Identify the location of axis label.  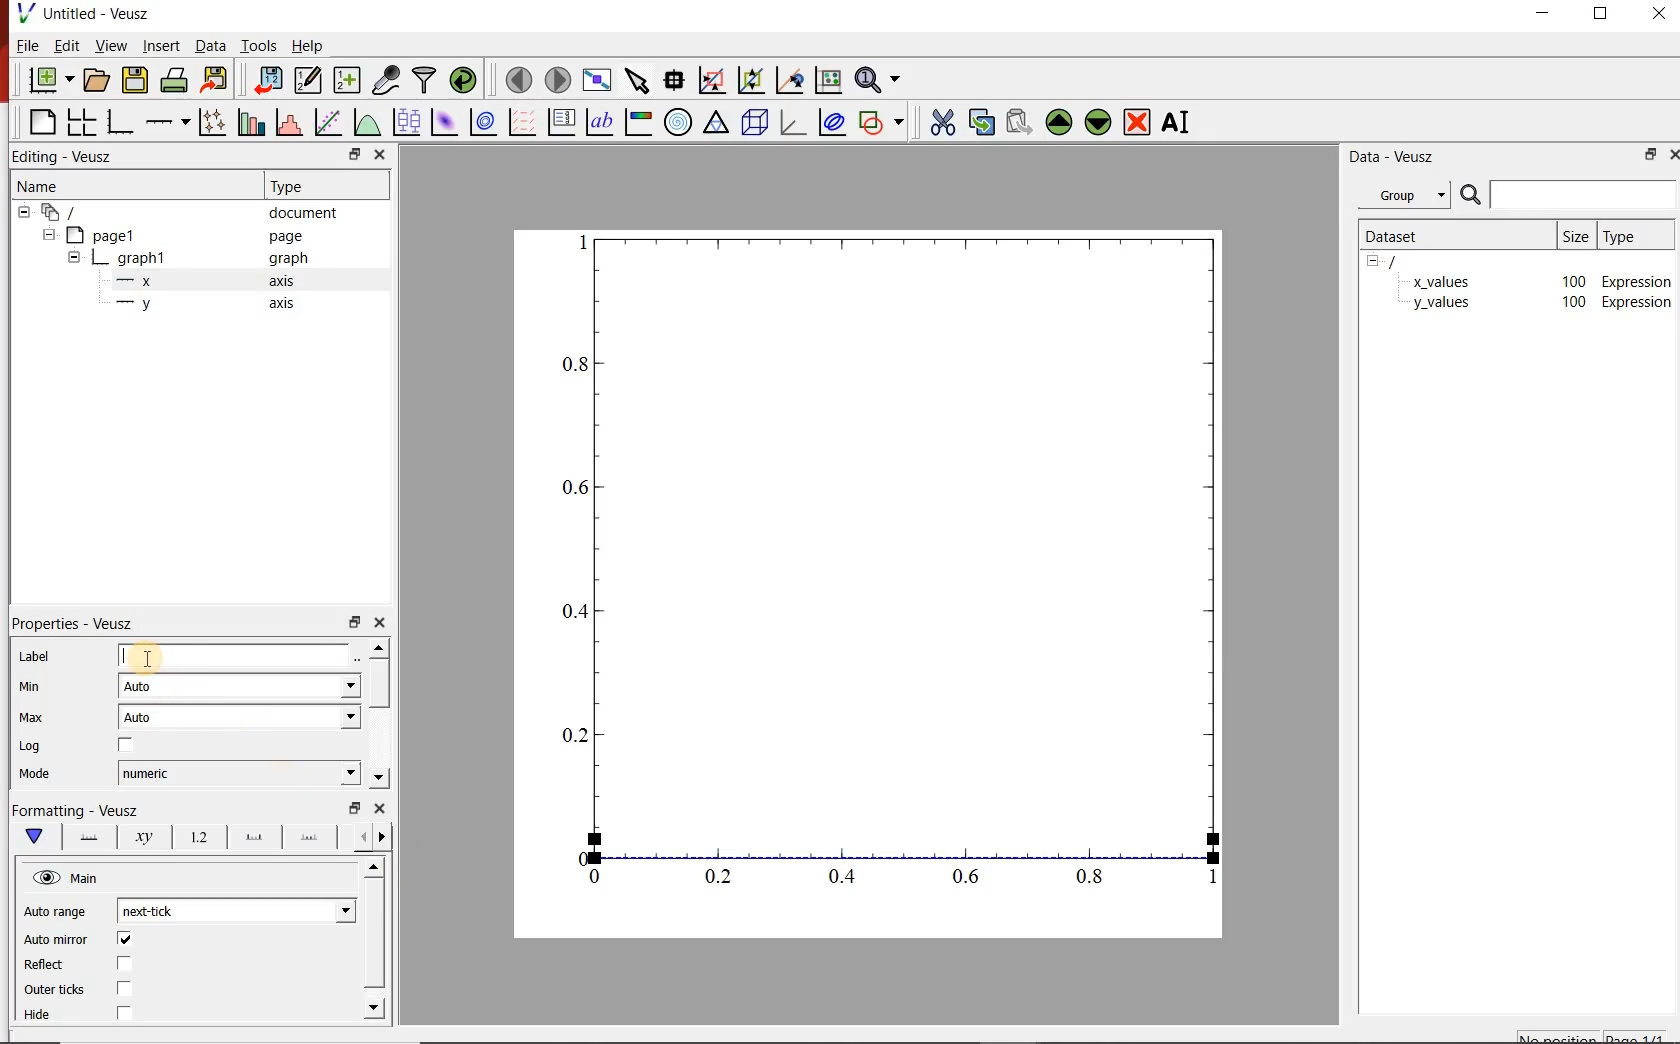
(146, 838).